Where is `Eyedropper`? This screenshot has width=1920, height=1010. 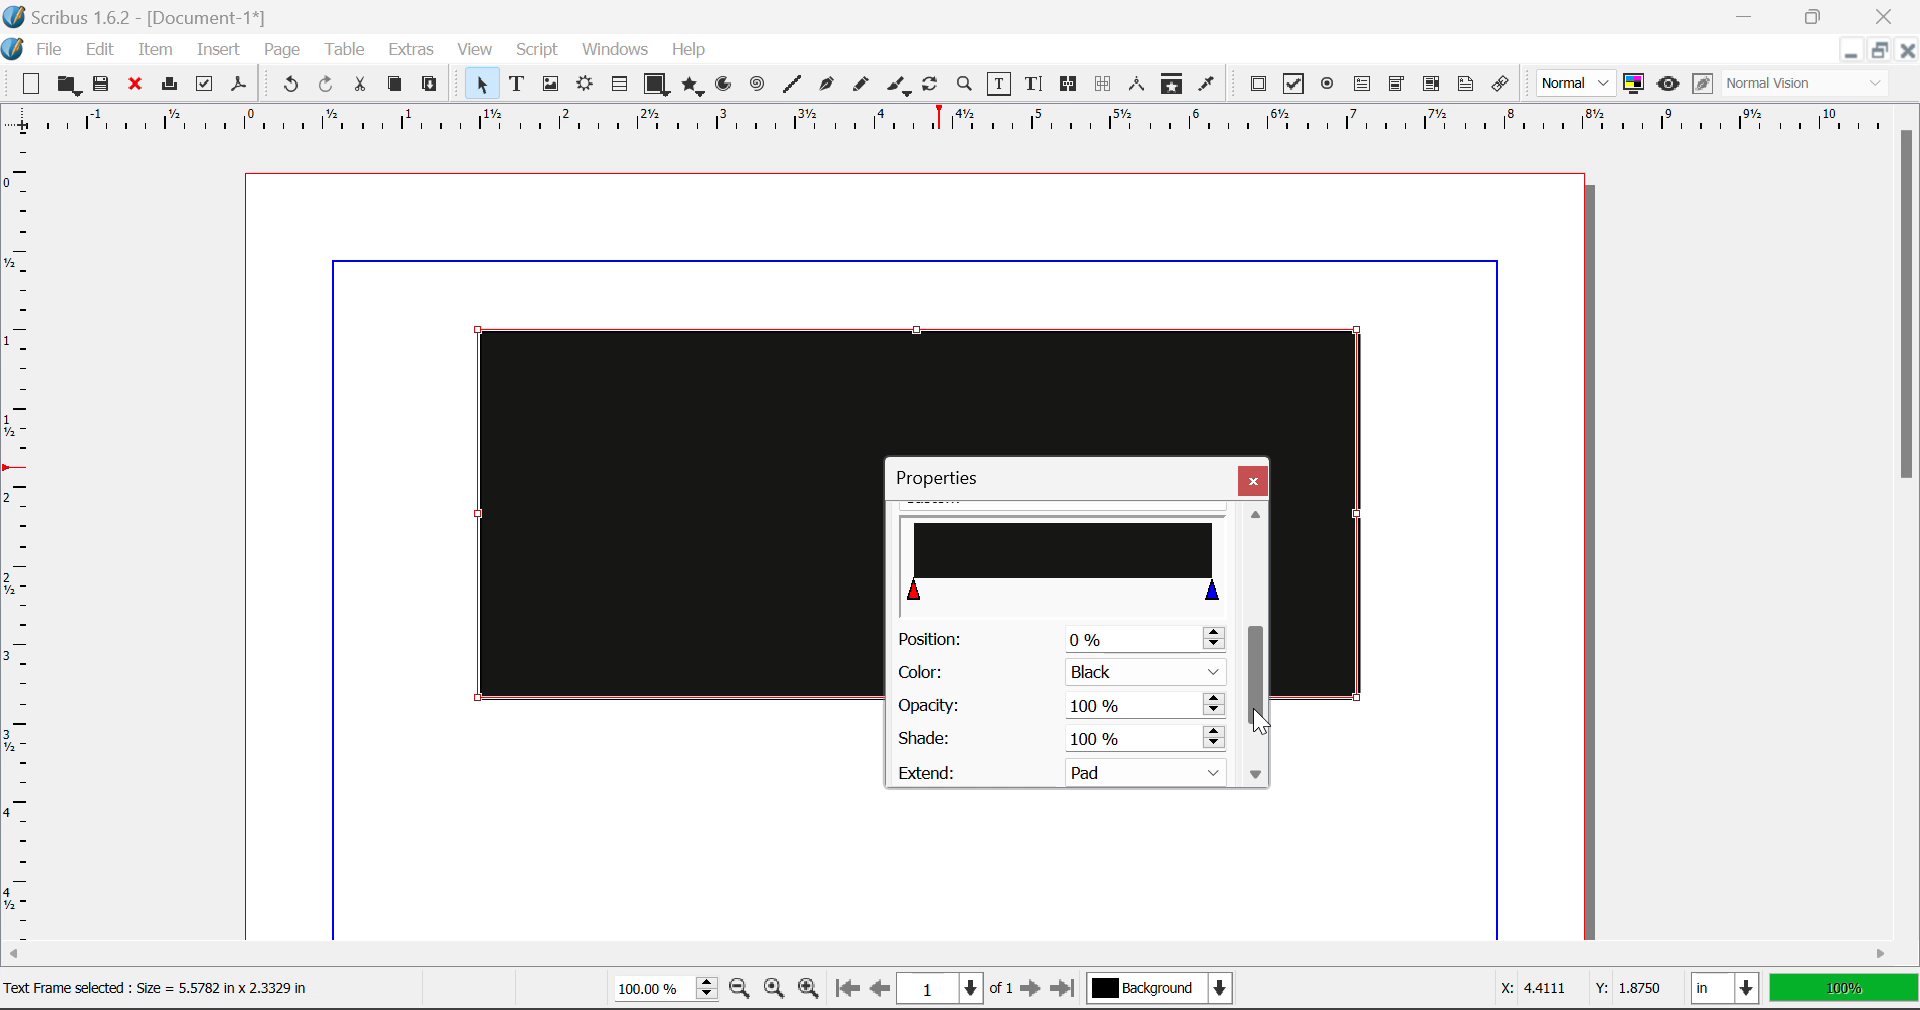
Eyedropper is located at coordinates (1206, 87).